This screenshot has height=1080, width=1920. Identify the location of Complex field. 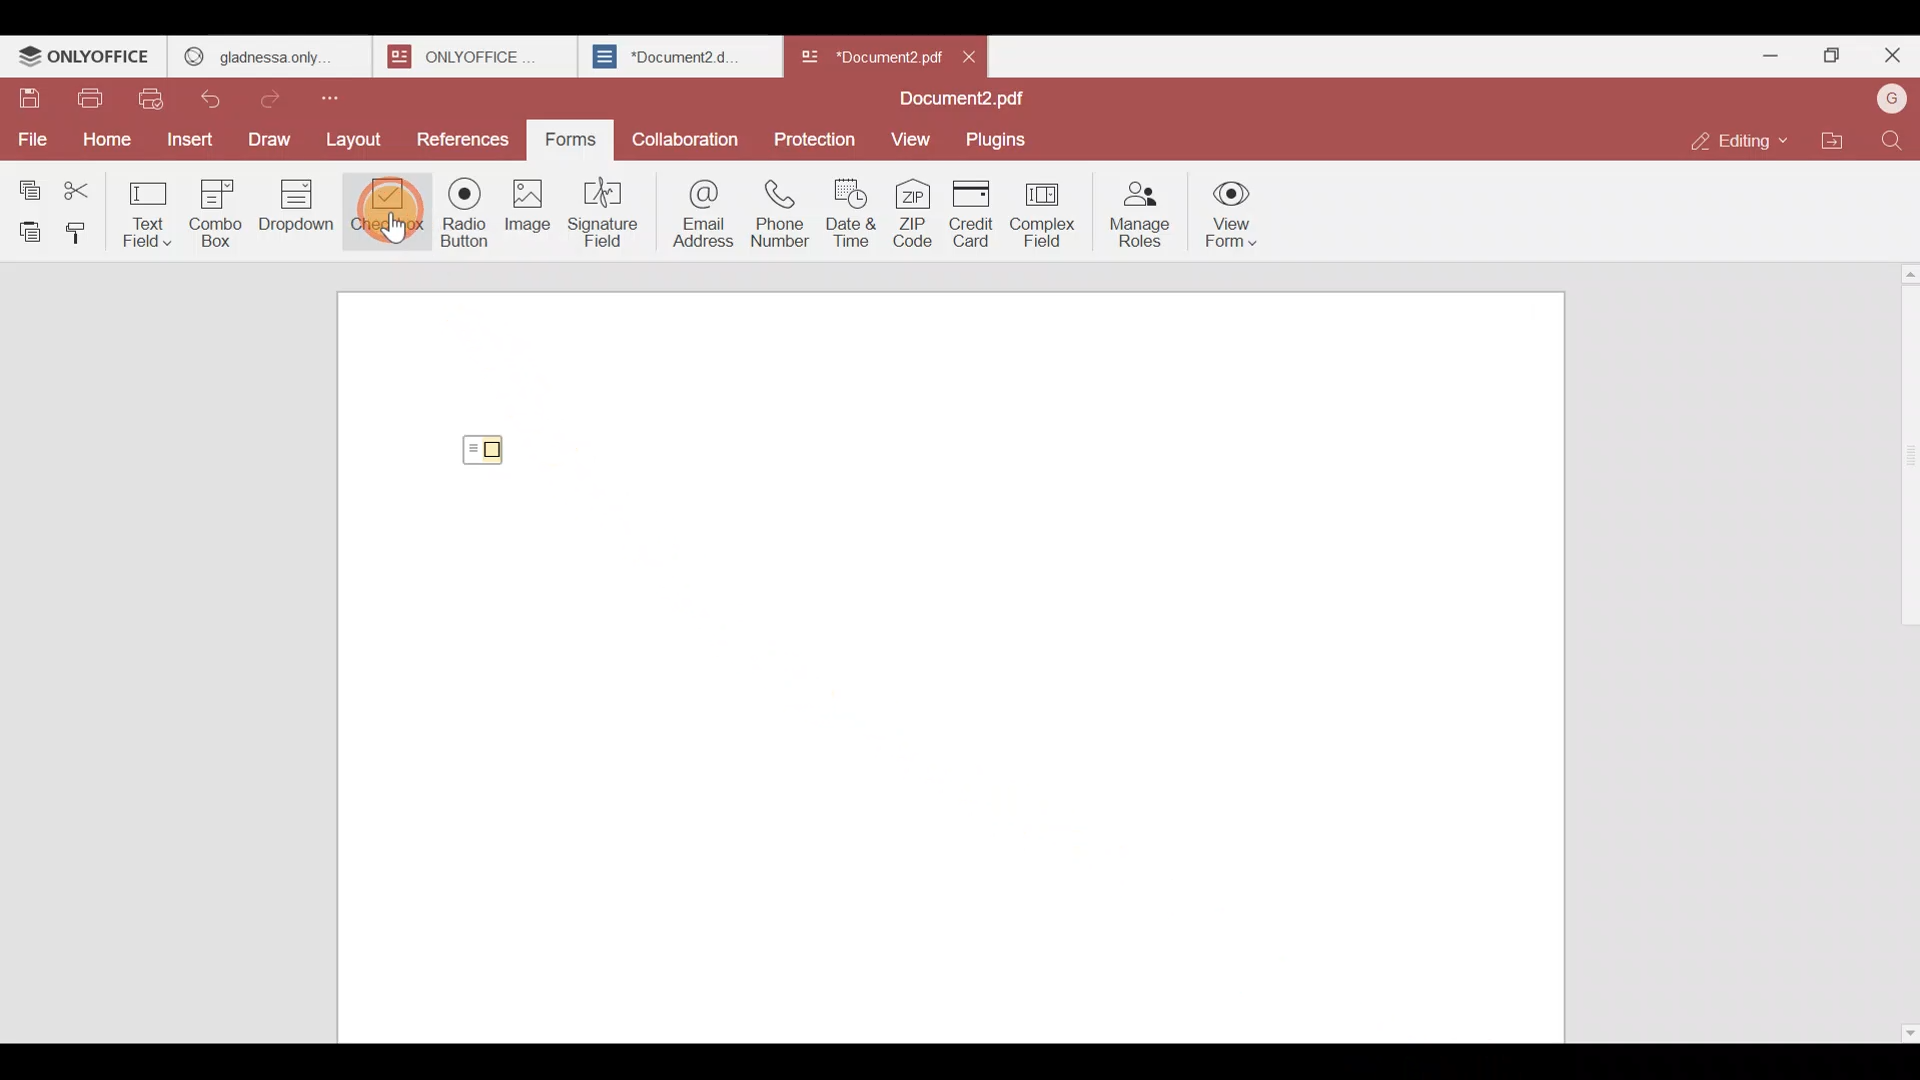
(1040, 216).